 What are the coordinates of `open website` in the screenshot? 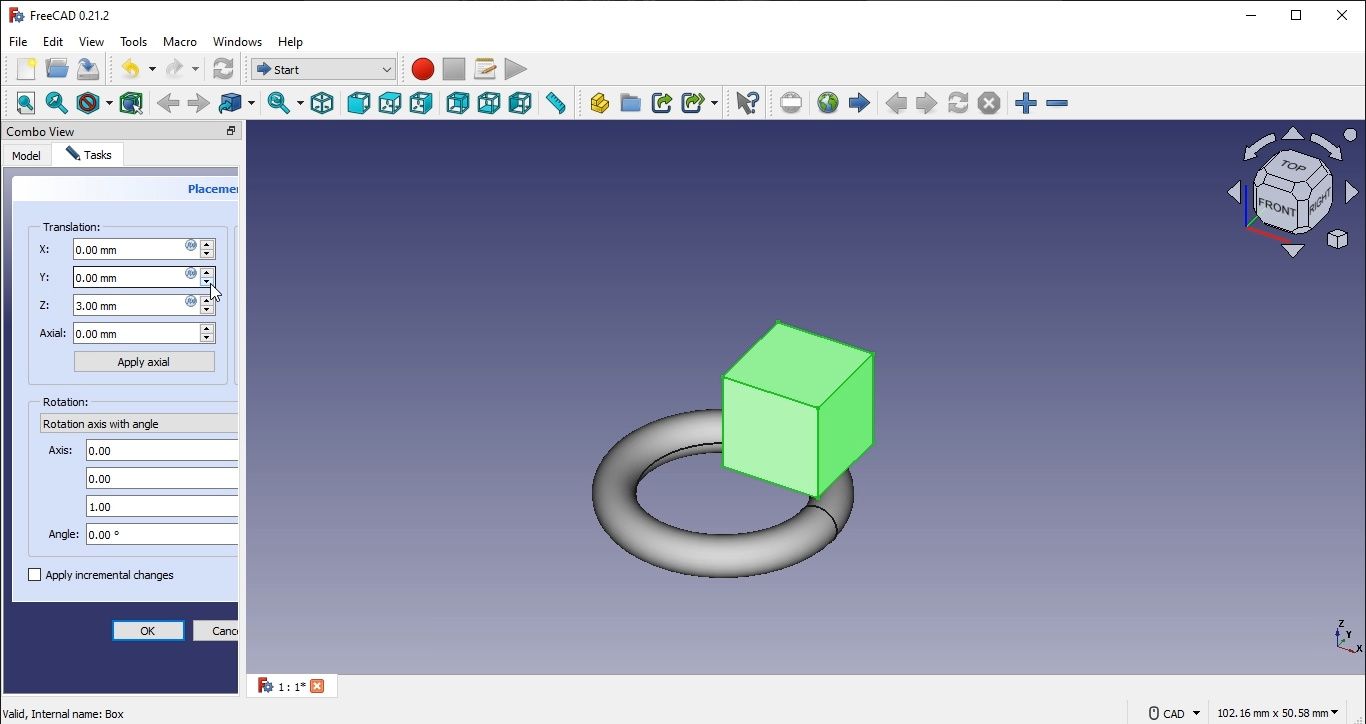 It's located at (827, 101).